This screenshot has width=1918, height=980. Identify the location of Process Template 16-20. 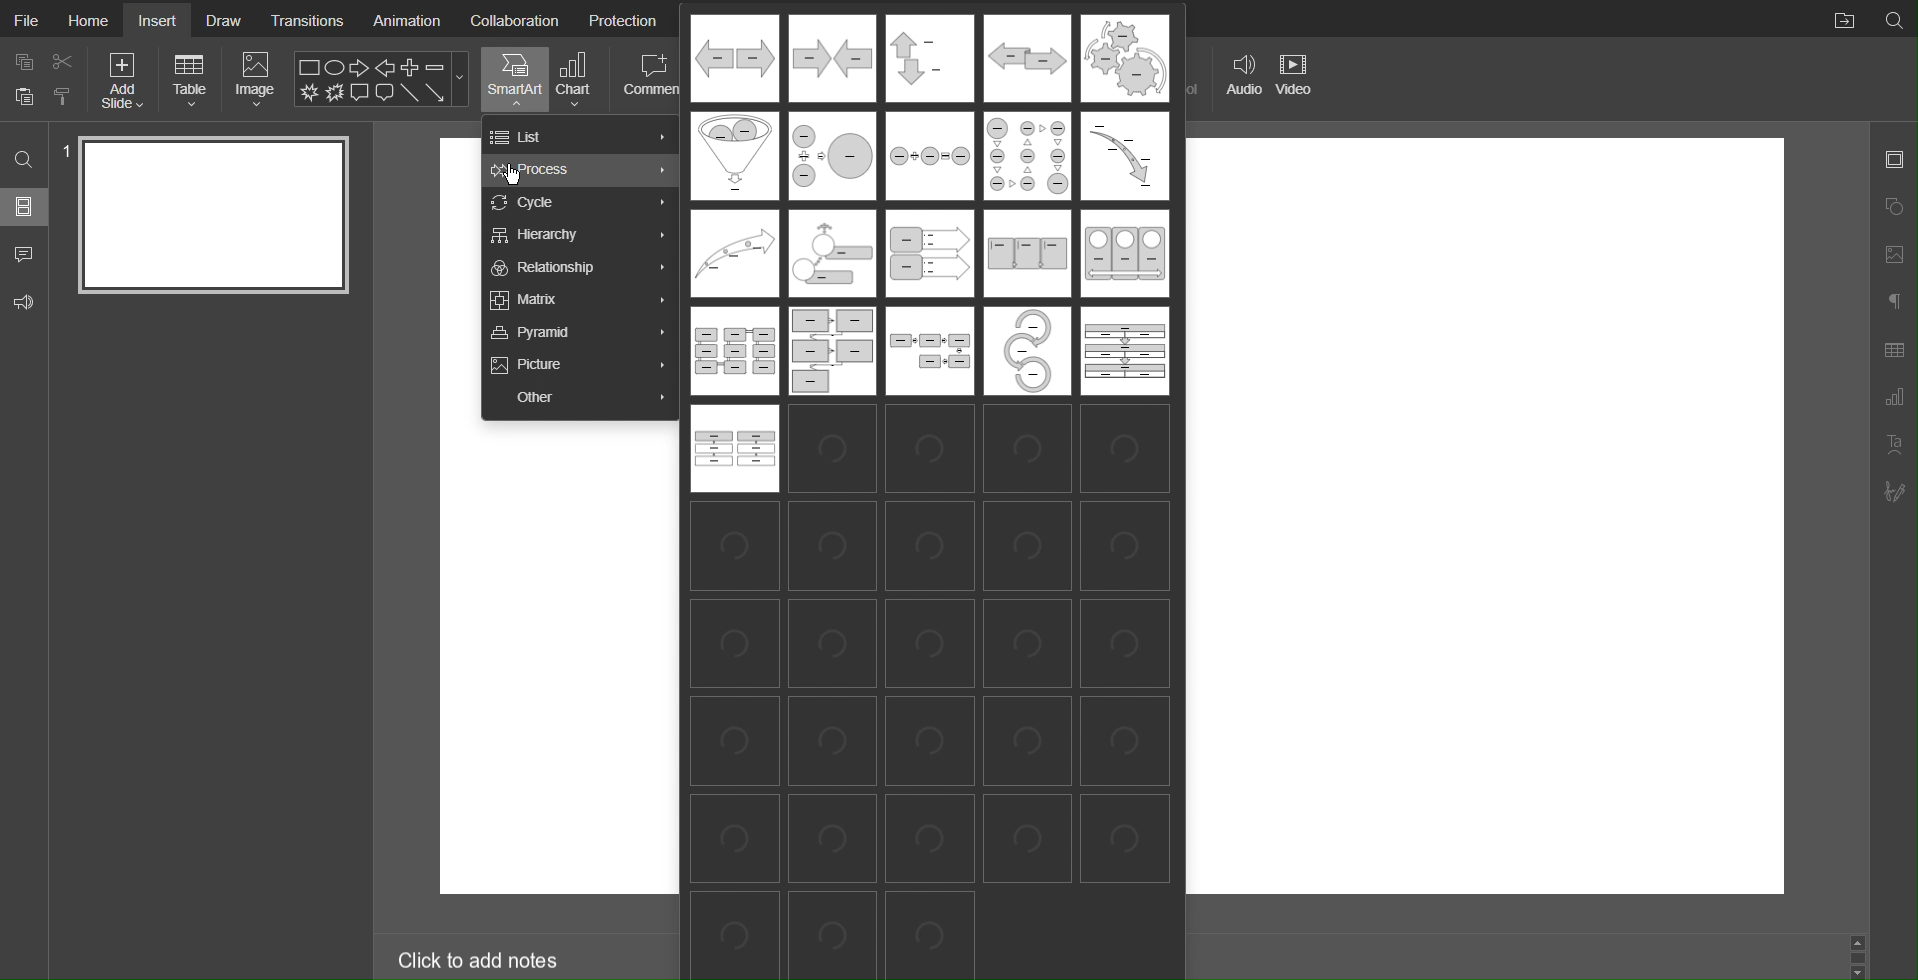
(929, 349).